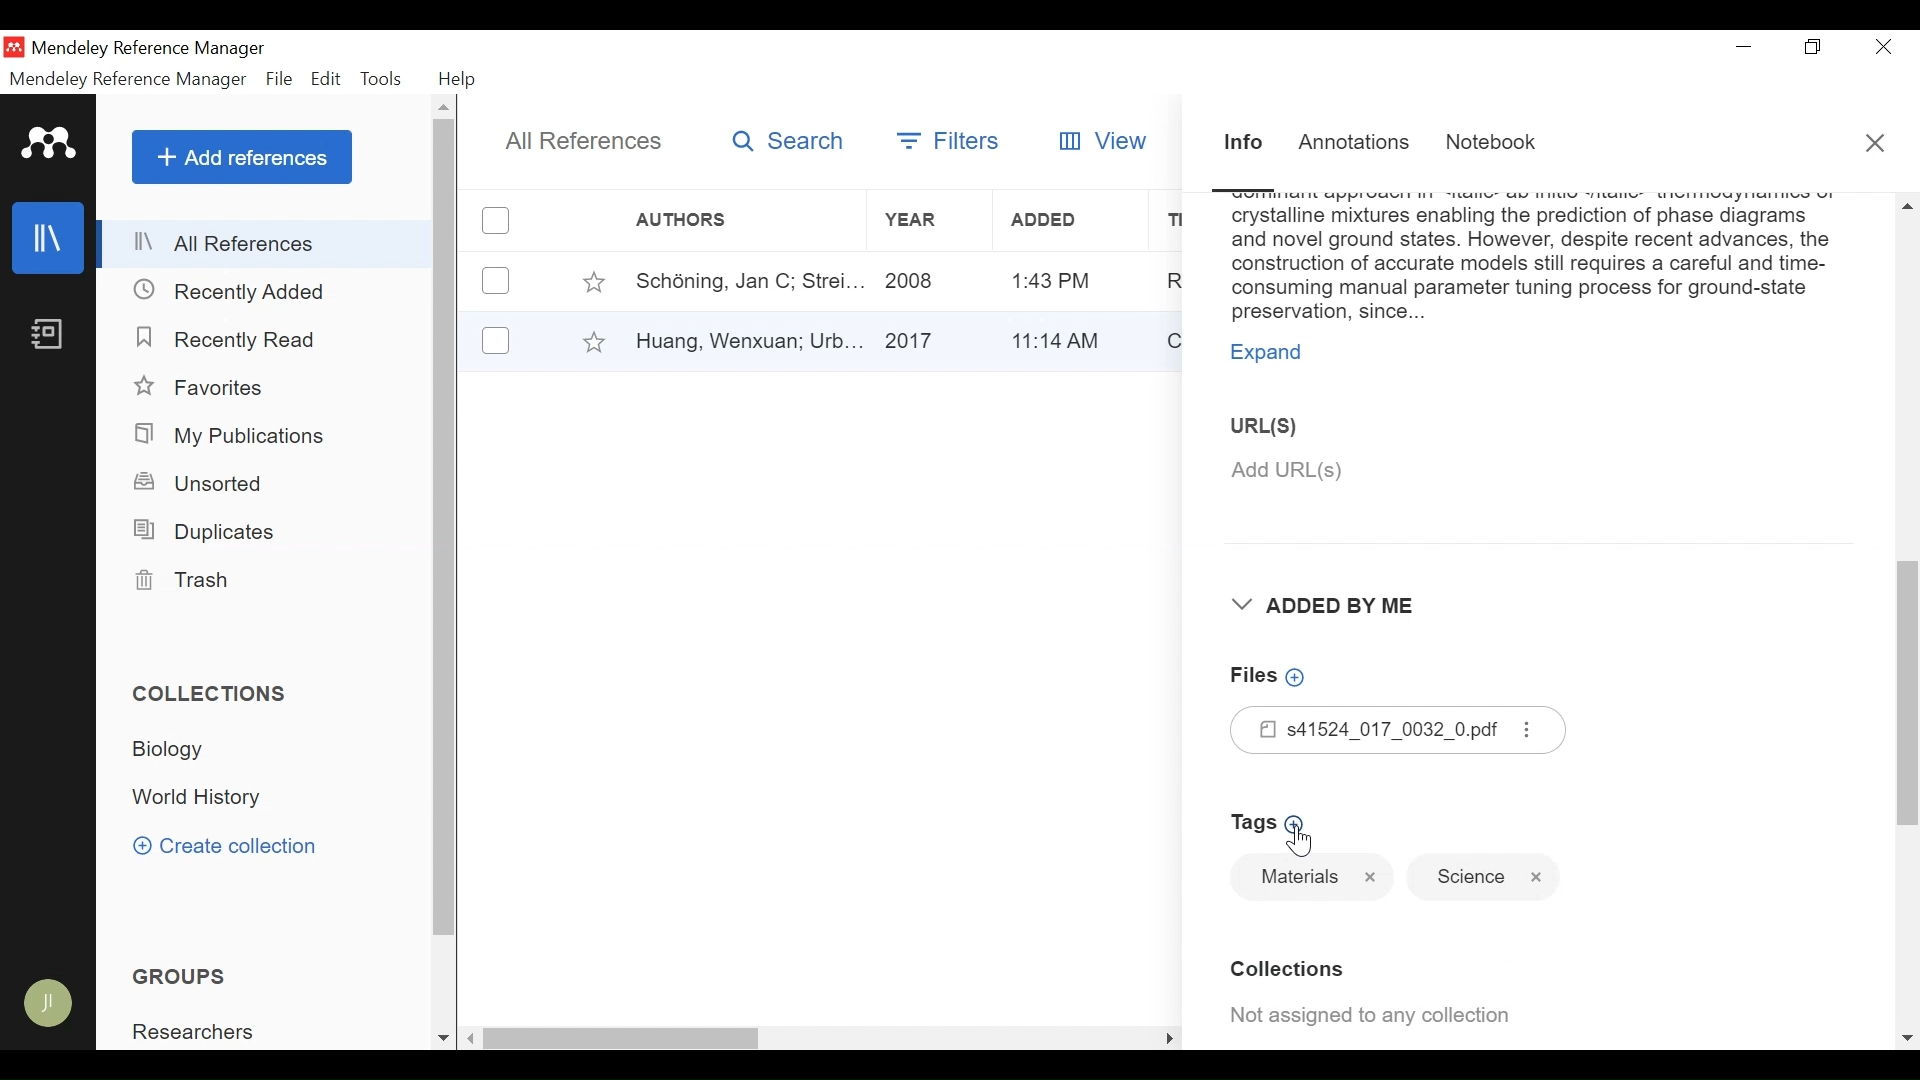 The height and width of the screenshot is (1080, 1920). What do you see at coordinates (184, 977) in the screenshot?
I see `Groups` at bounding box center [184, 977].